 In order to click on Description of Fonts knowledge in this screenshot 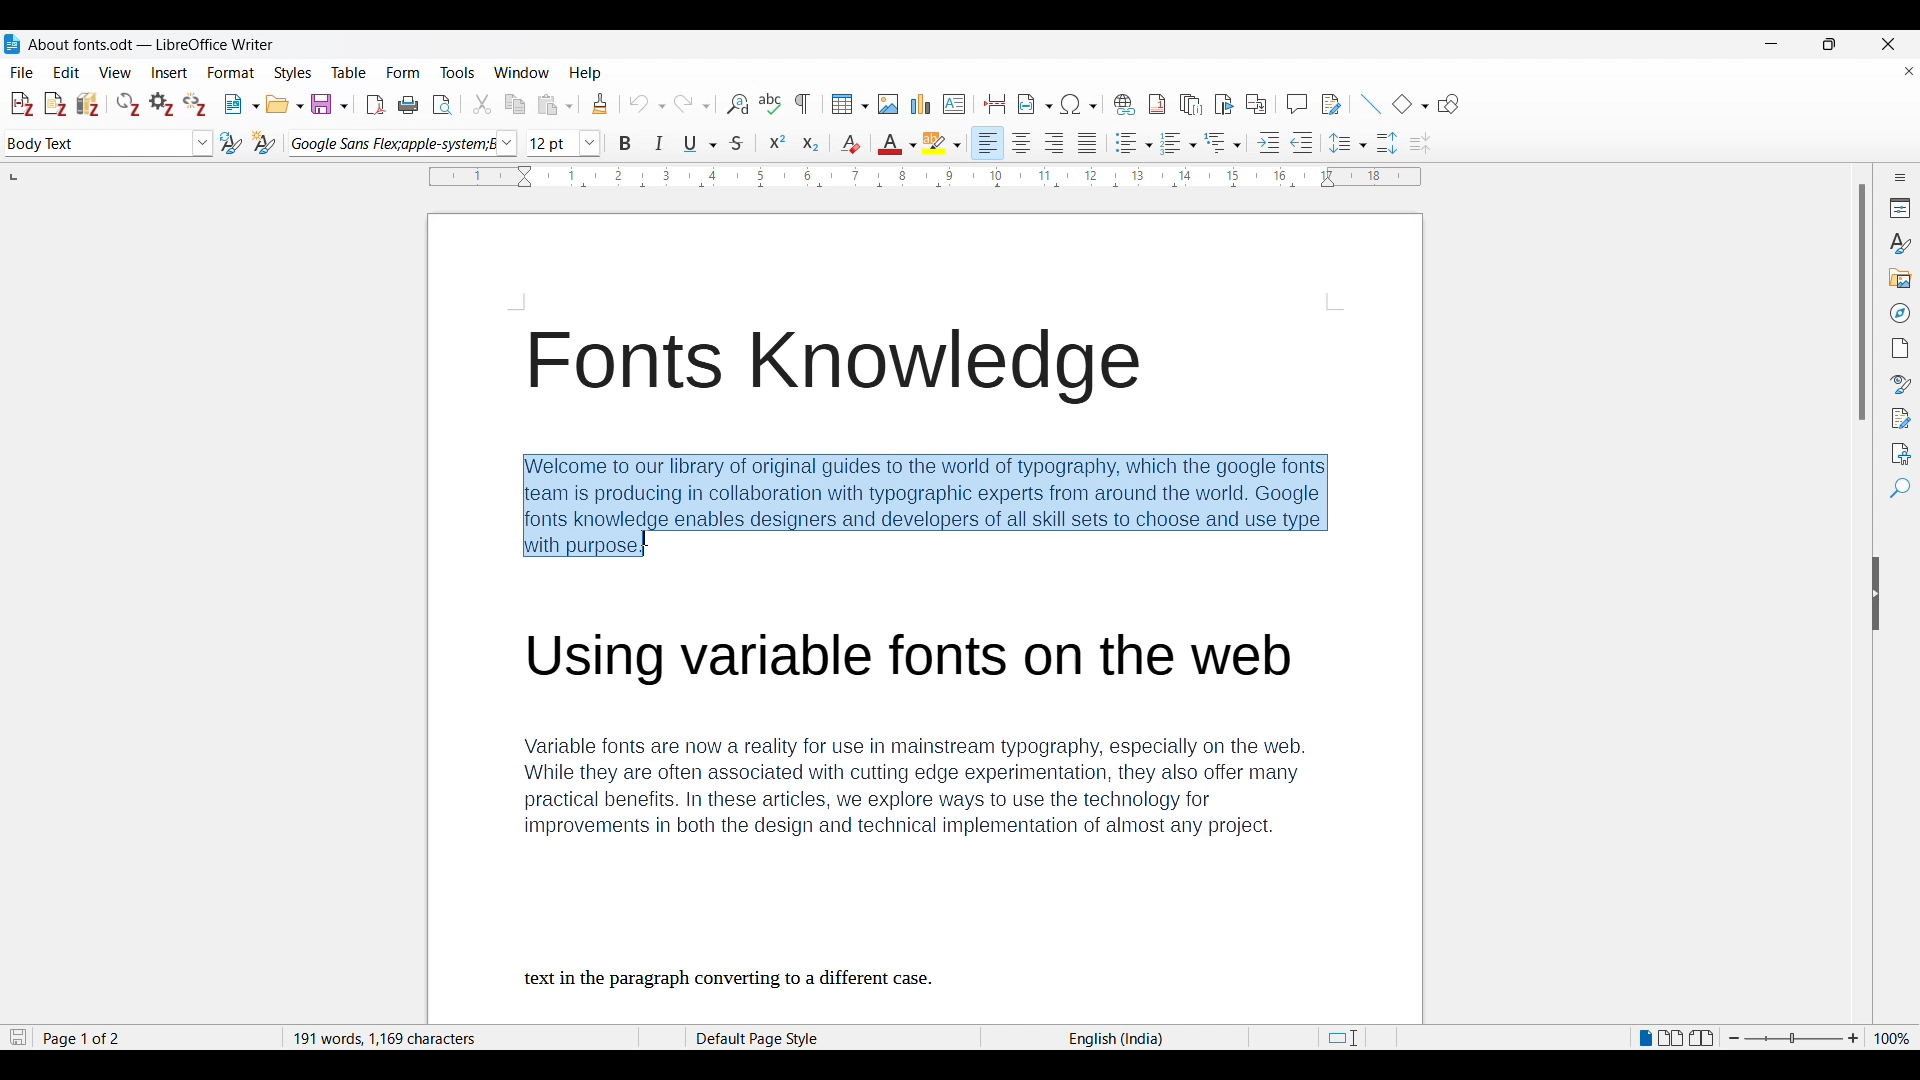, I will do `click(931, 505)`.